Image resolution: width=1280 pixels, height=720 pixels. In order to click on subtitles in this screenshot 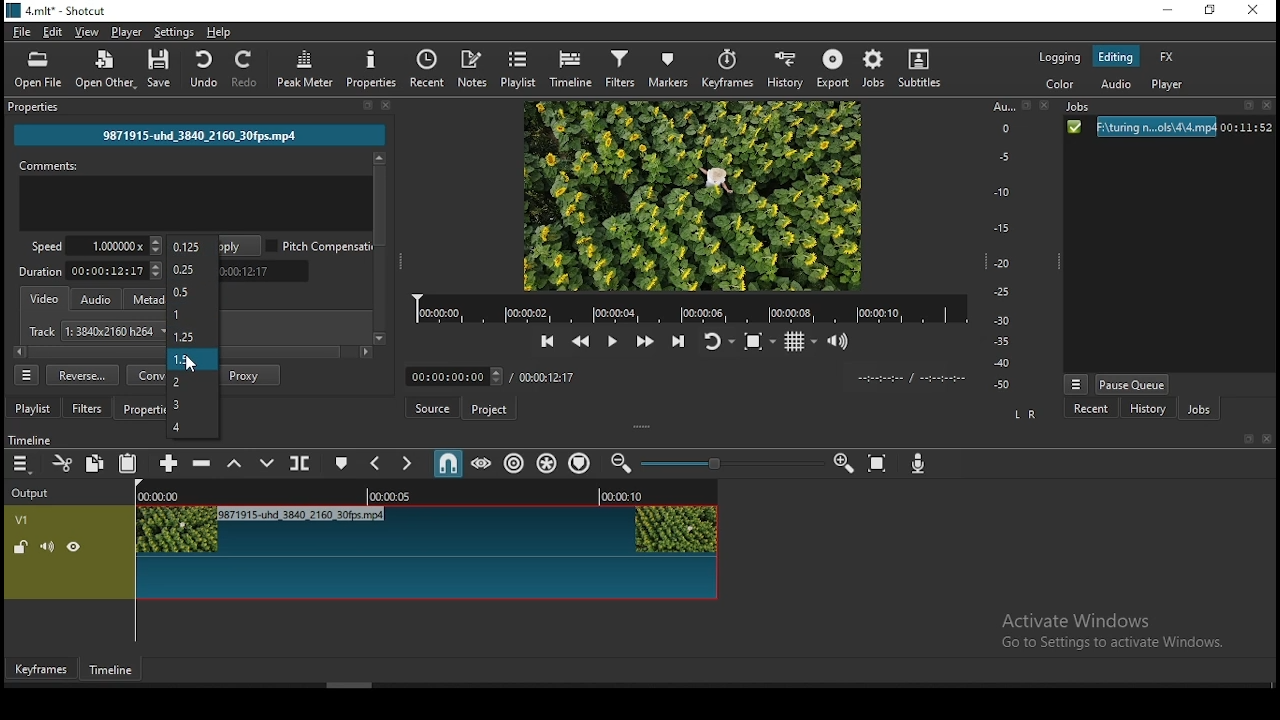, I will do `click(919, 67)`.